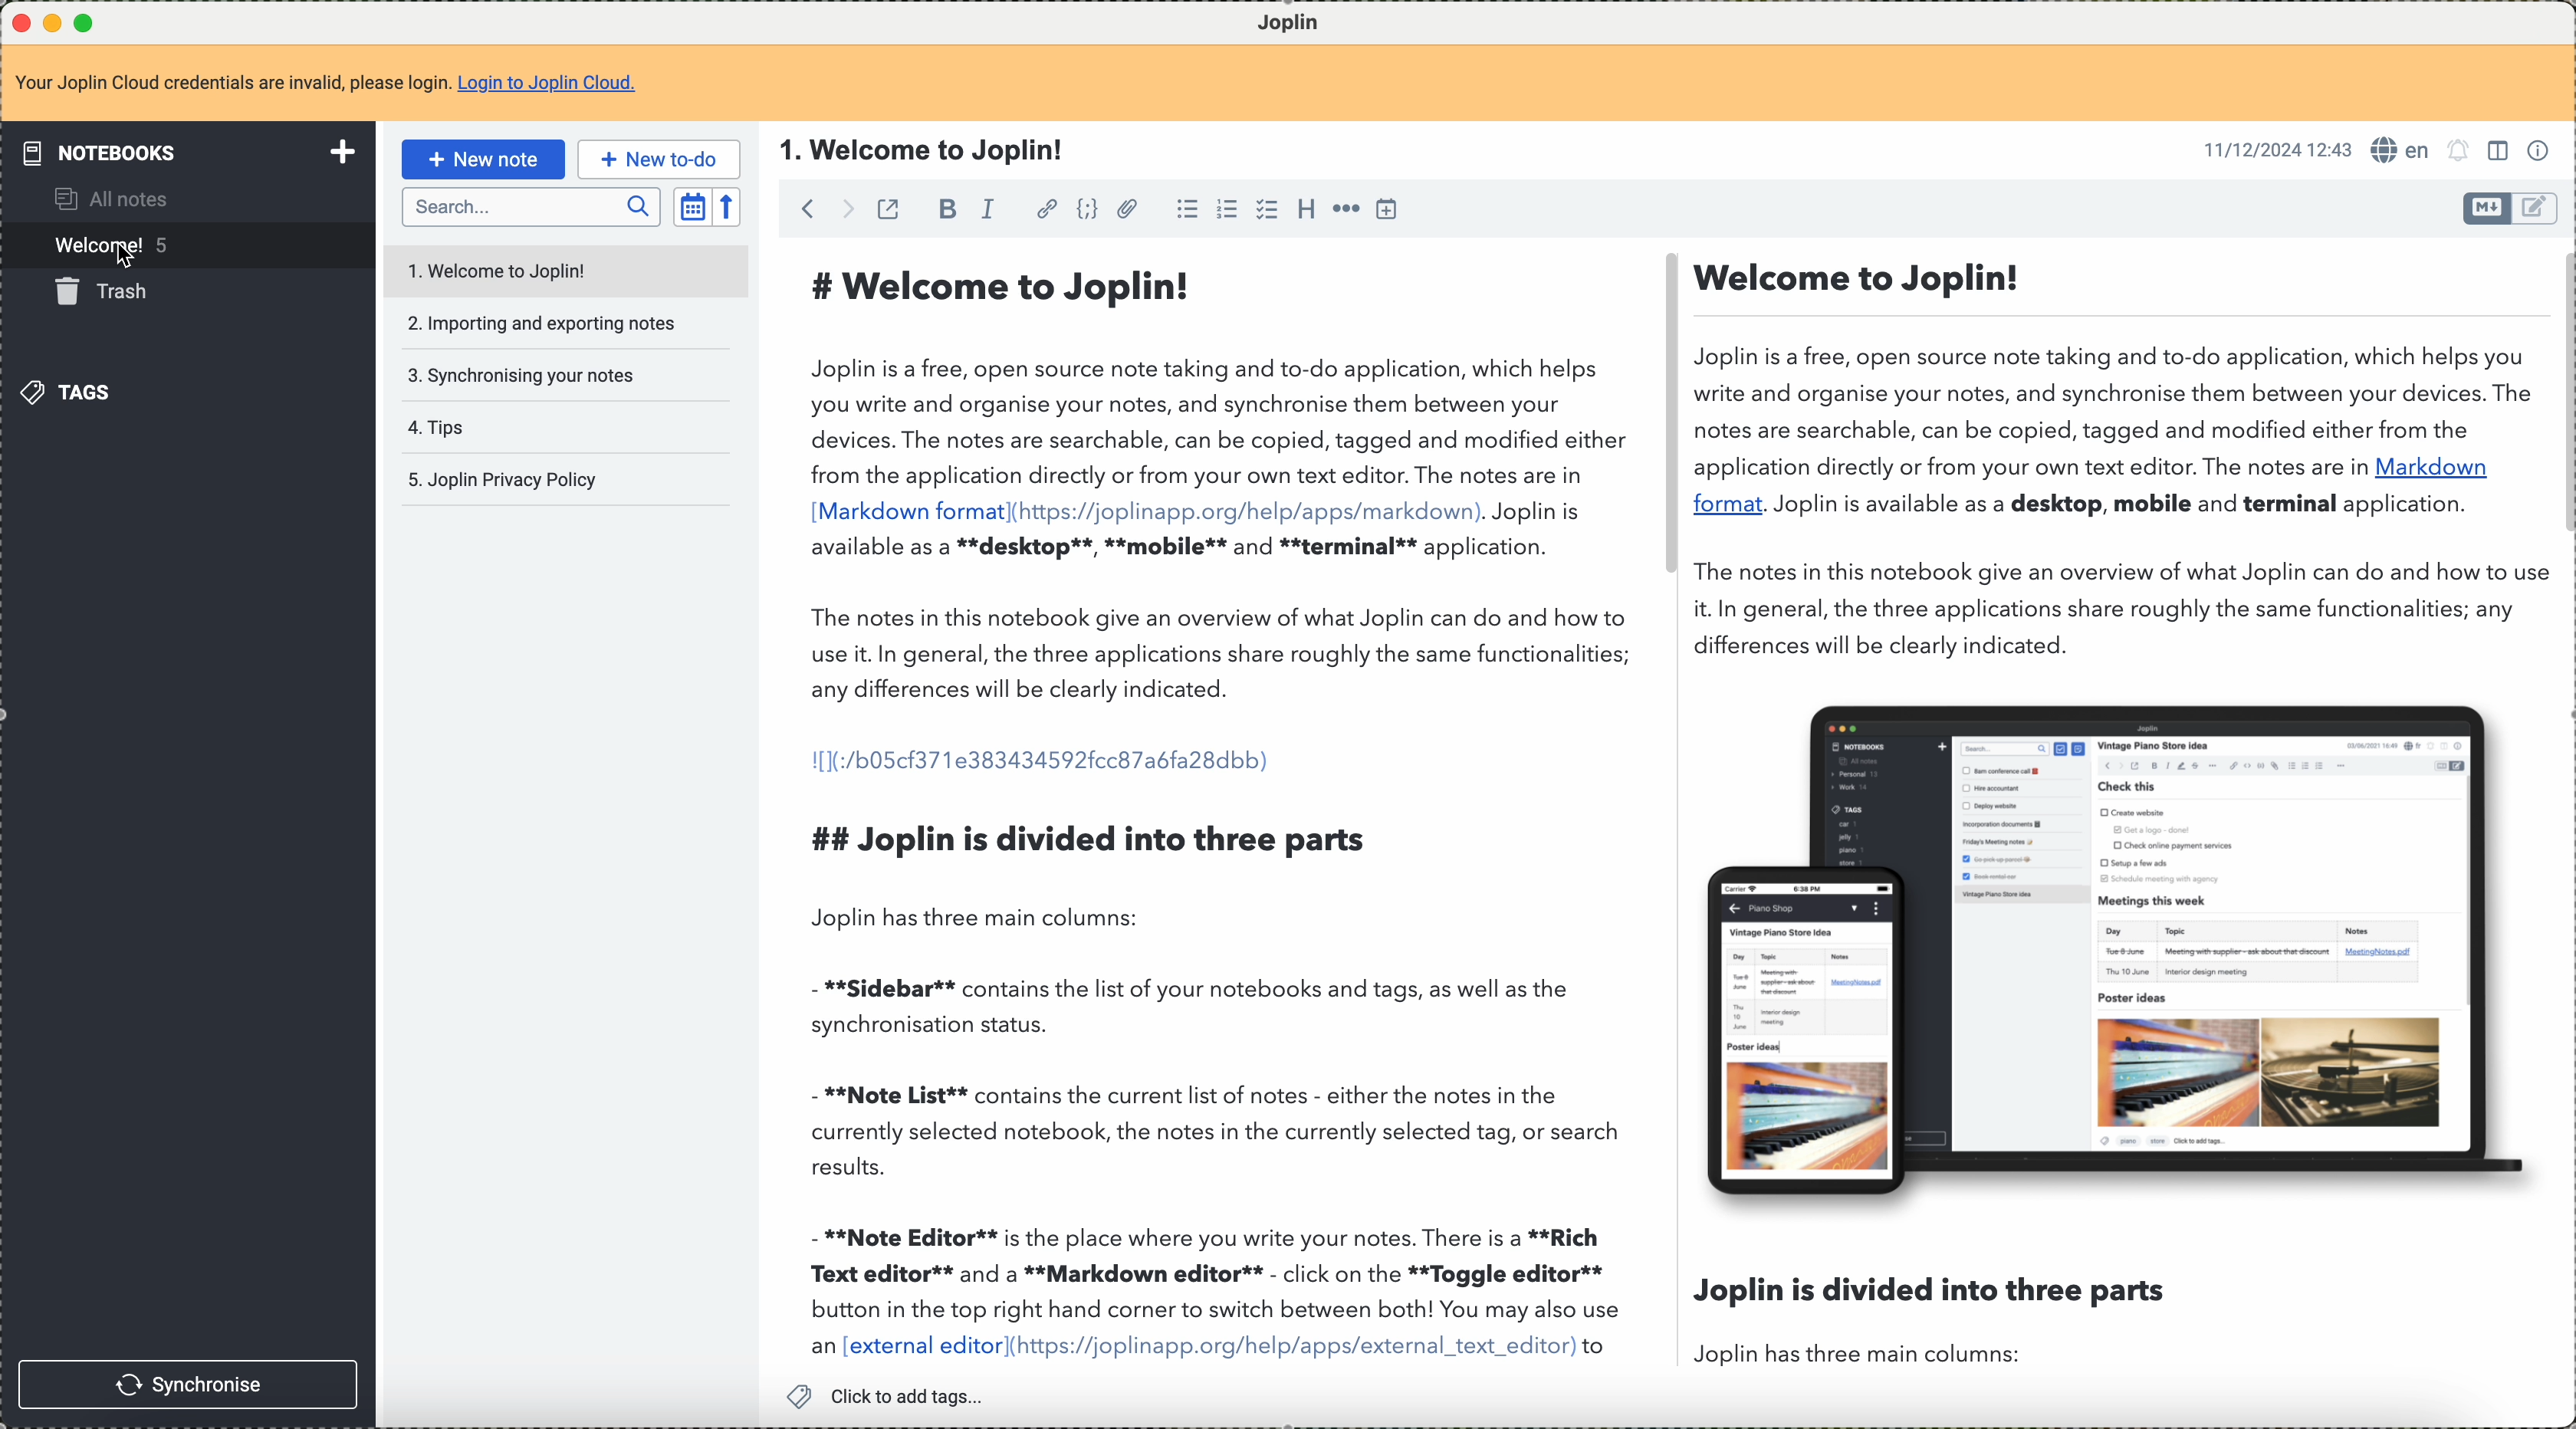 The image size is (2576, 1429). What do you see at coordinates (436, 425) in the screenshot?
I see `tips` at bounding box center [436, 425].